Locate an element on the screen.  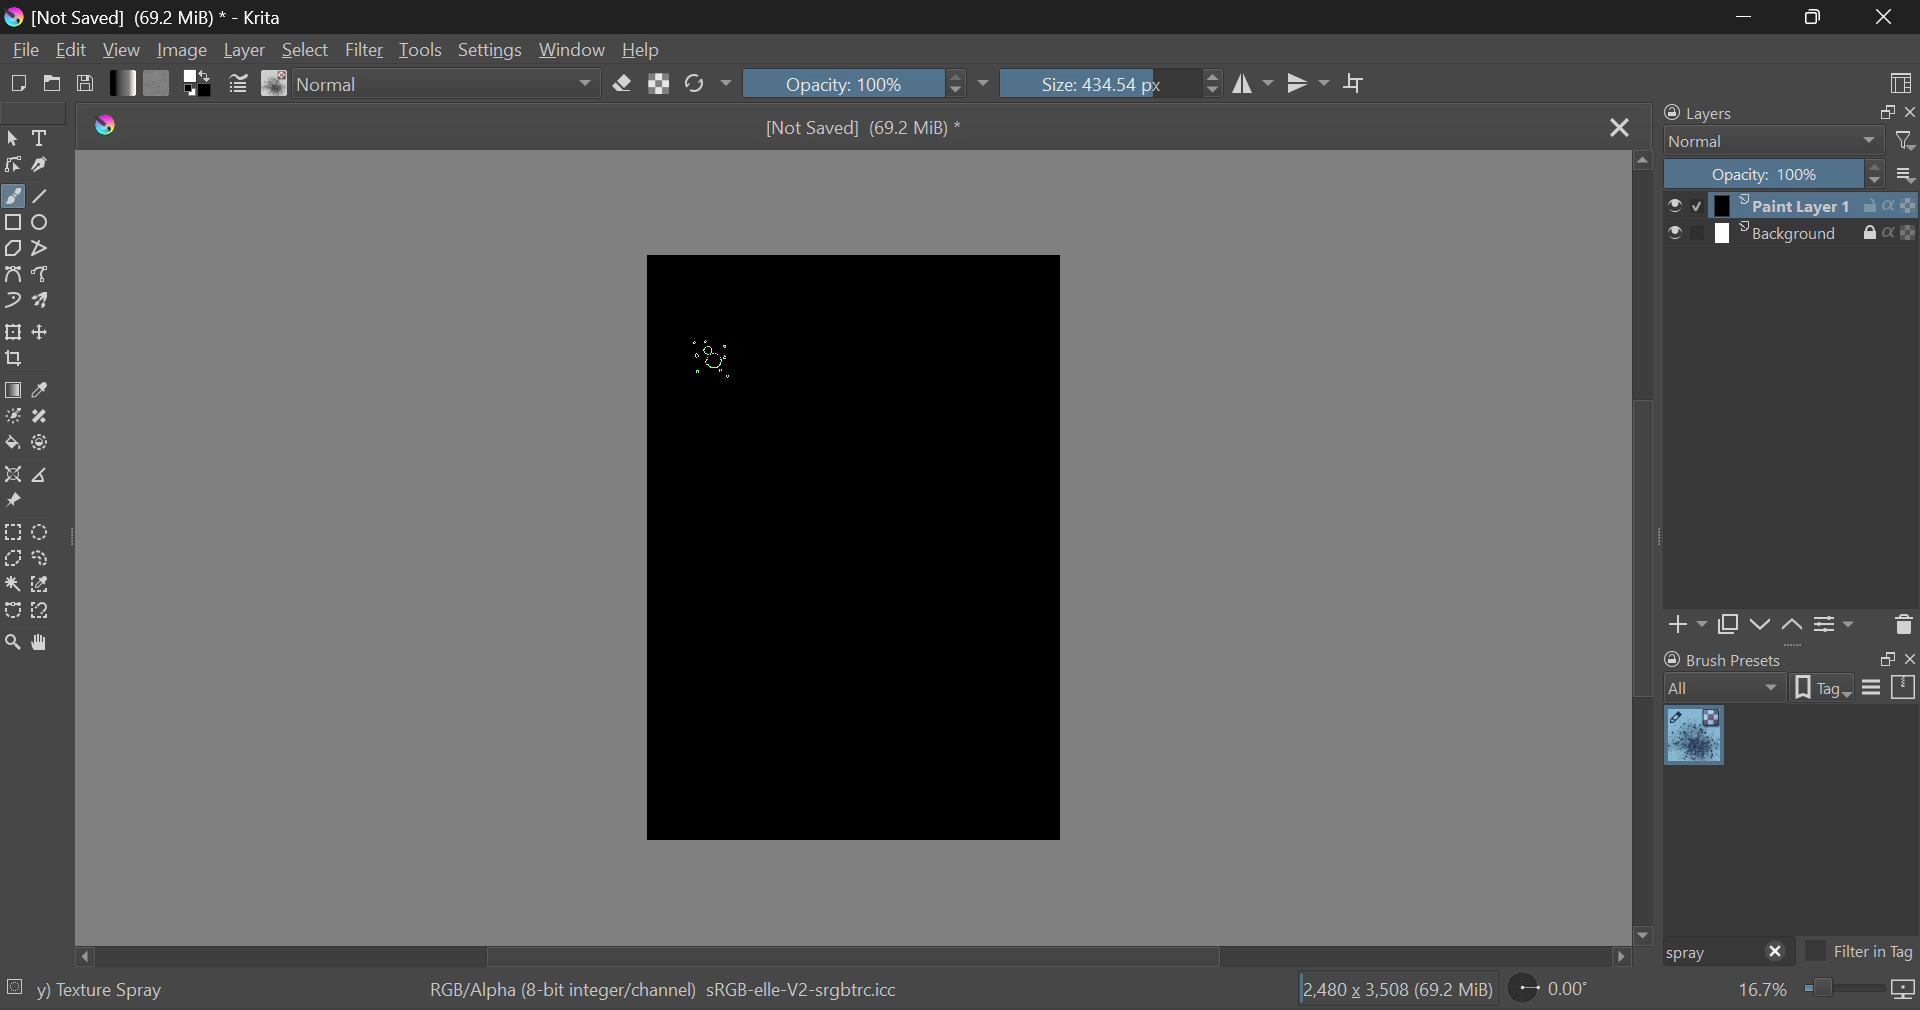
Magnetic Selection is located at coordinates (47, 612).